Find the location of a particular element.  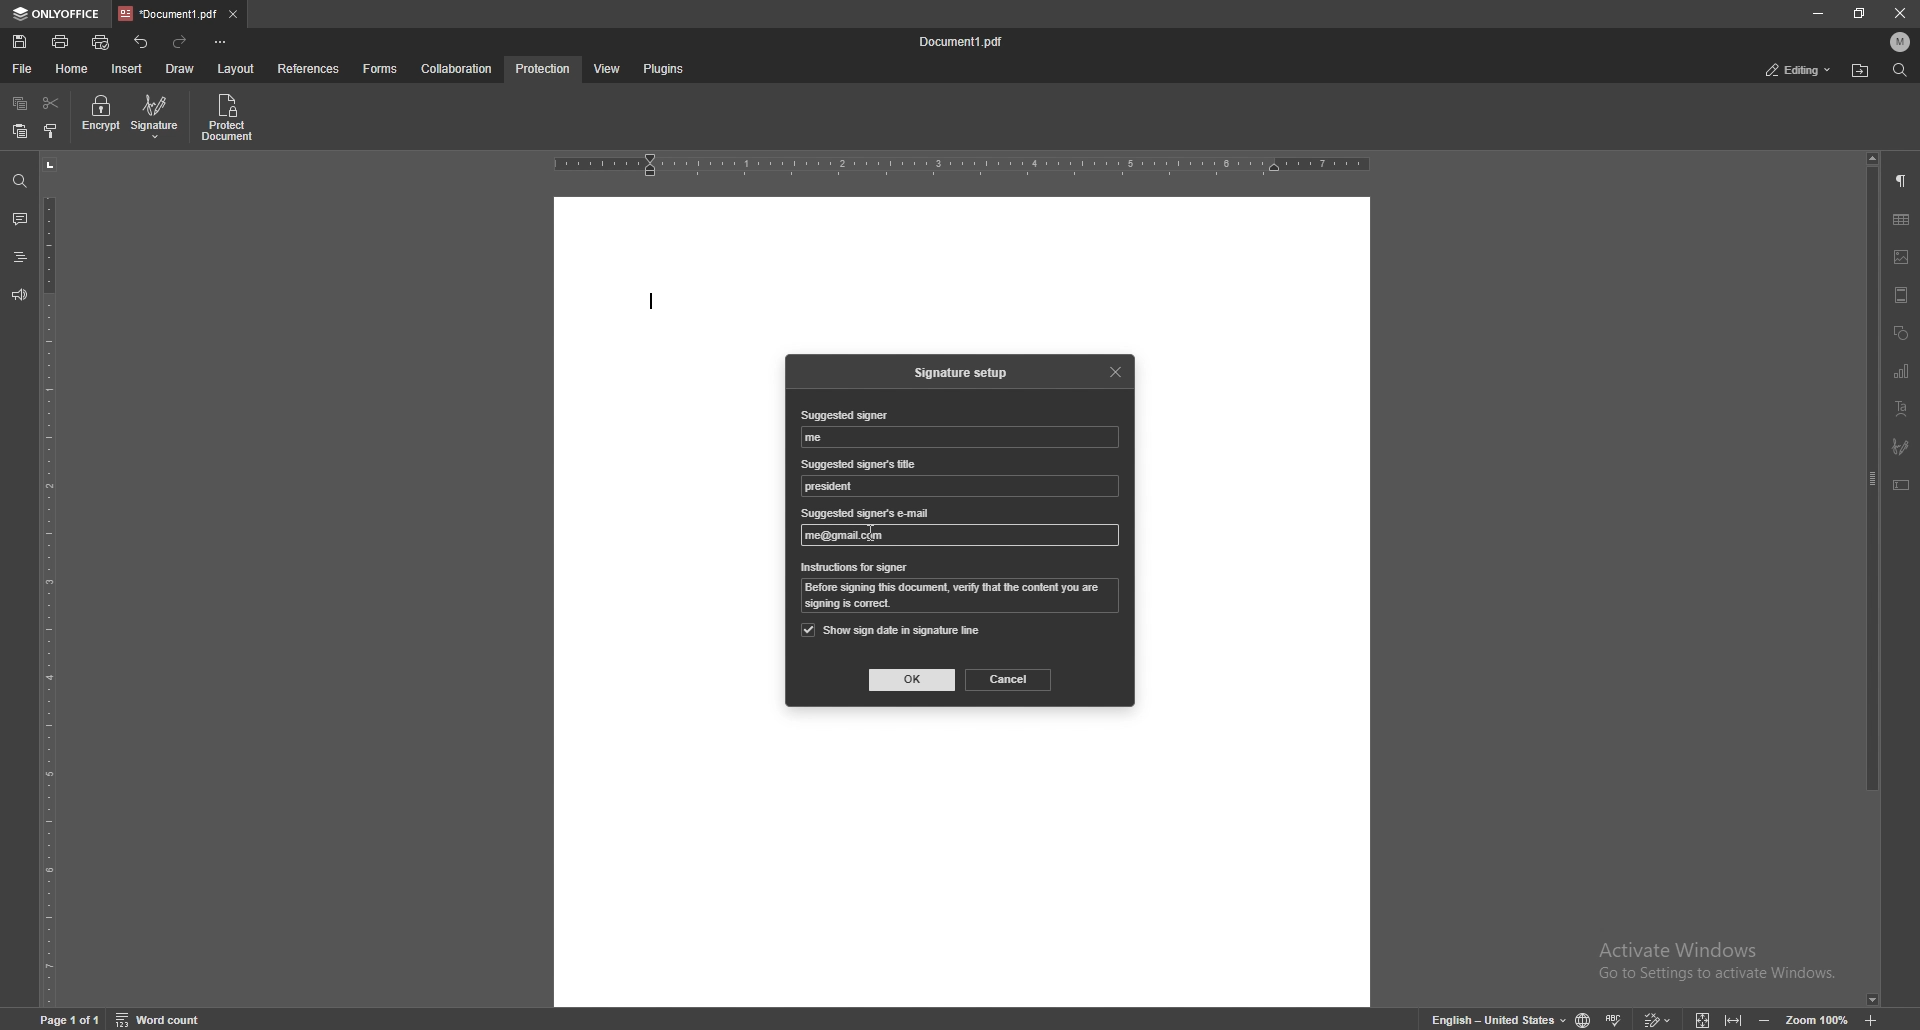

file is located at coordinates (24, 69).